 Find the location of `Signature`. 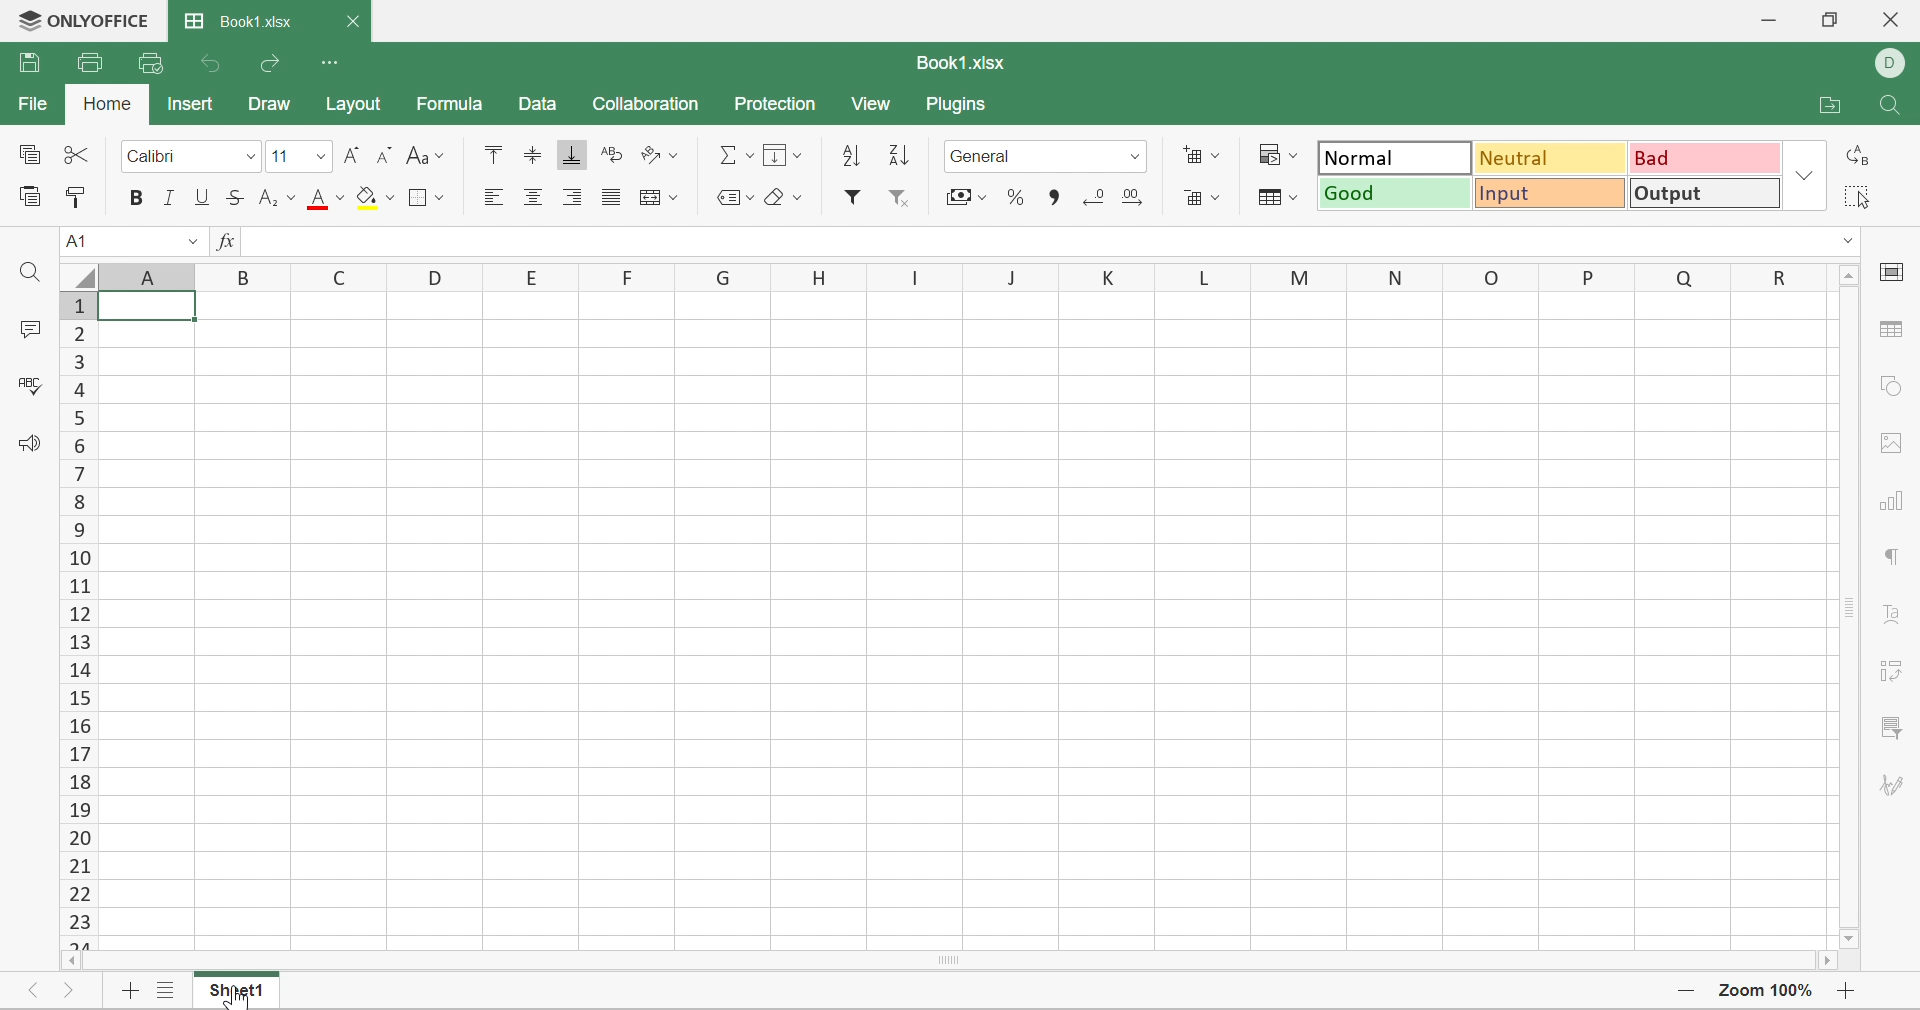

Signature is located at coordinates (1889, 785).